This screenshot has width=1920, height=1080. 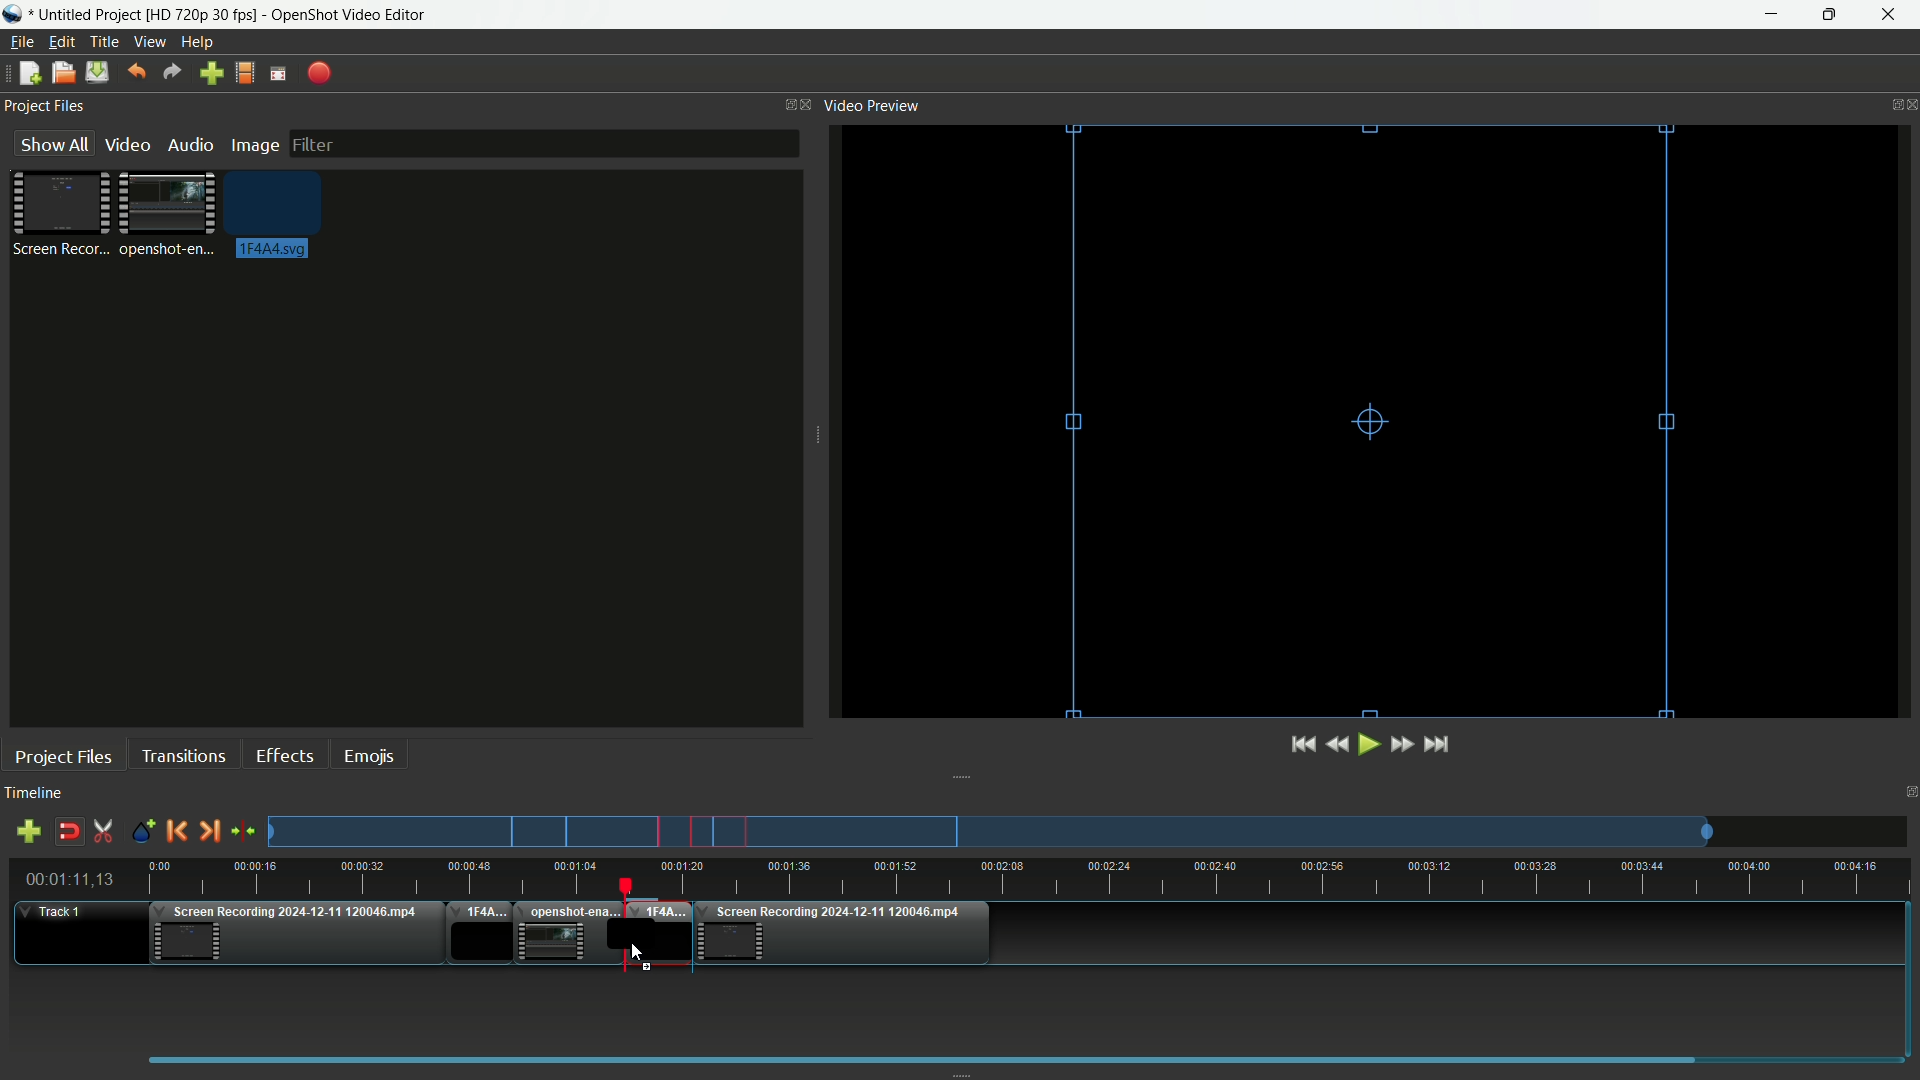 I want to click on Import, so click(x=213, y=75).